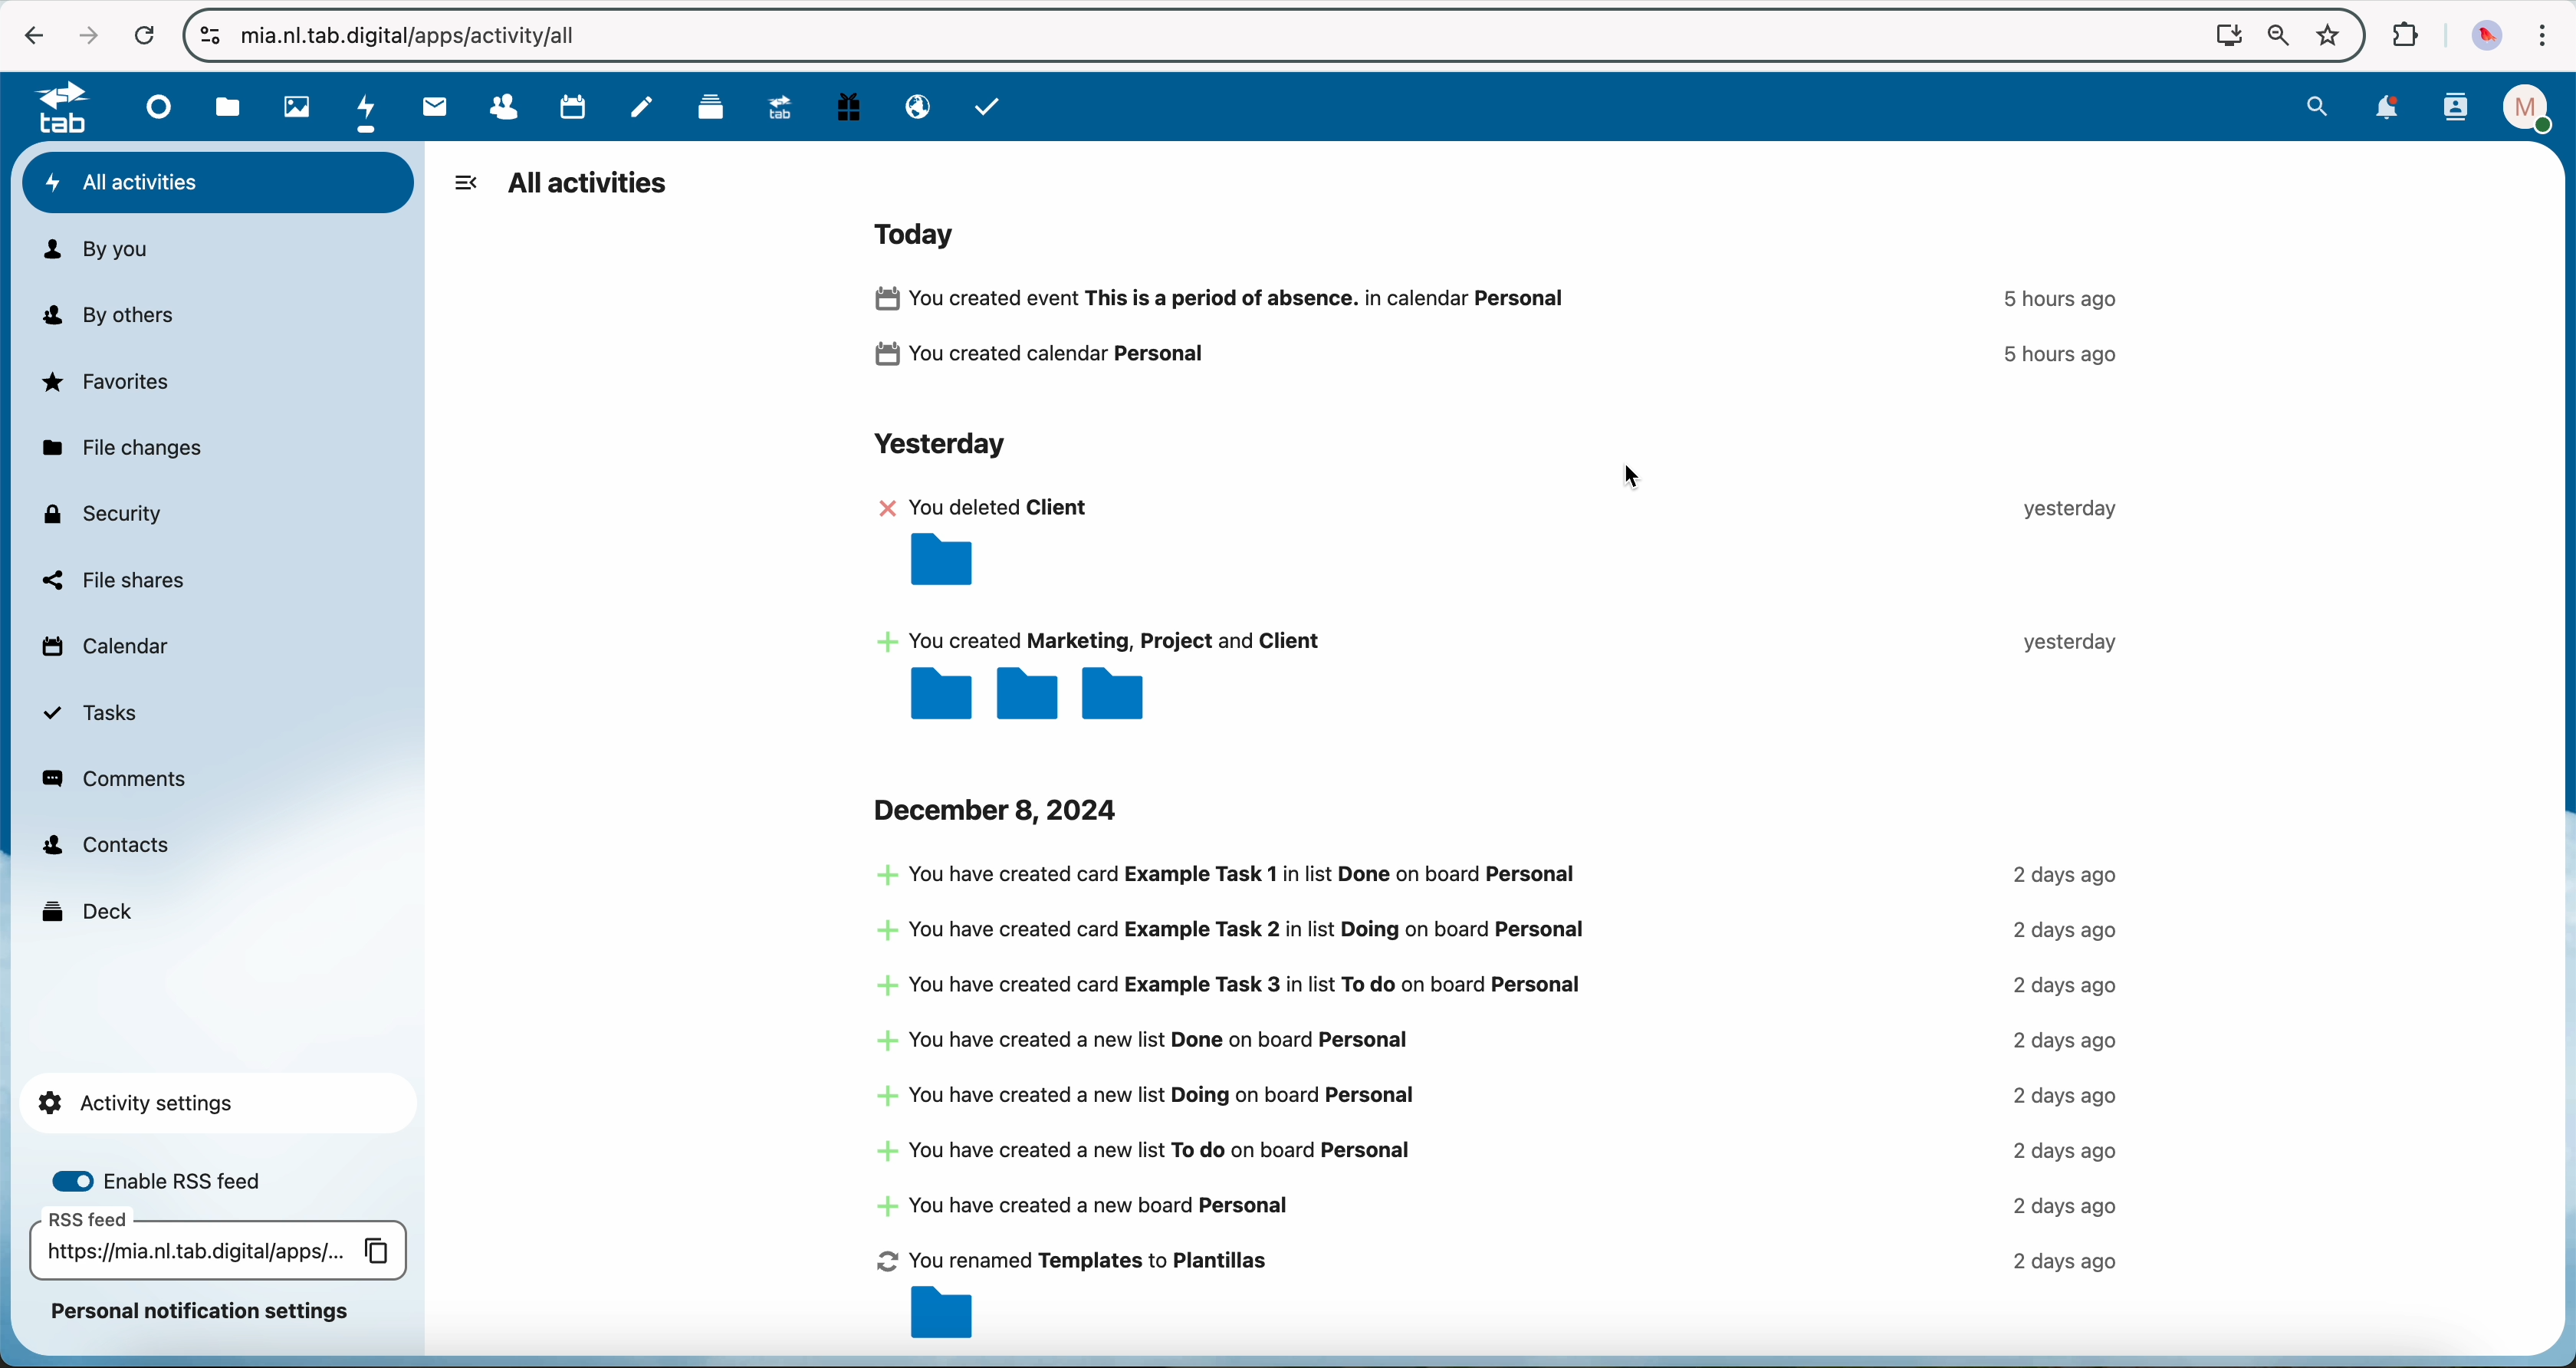  I want to click on deck, so click(704, 107).